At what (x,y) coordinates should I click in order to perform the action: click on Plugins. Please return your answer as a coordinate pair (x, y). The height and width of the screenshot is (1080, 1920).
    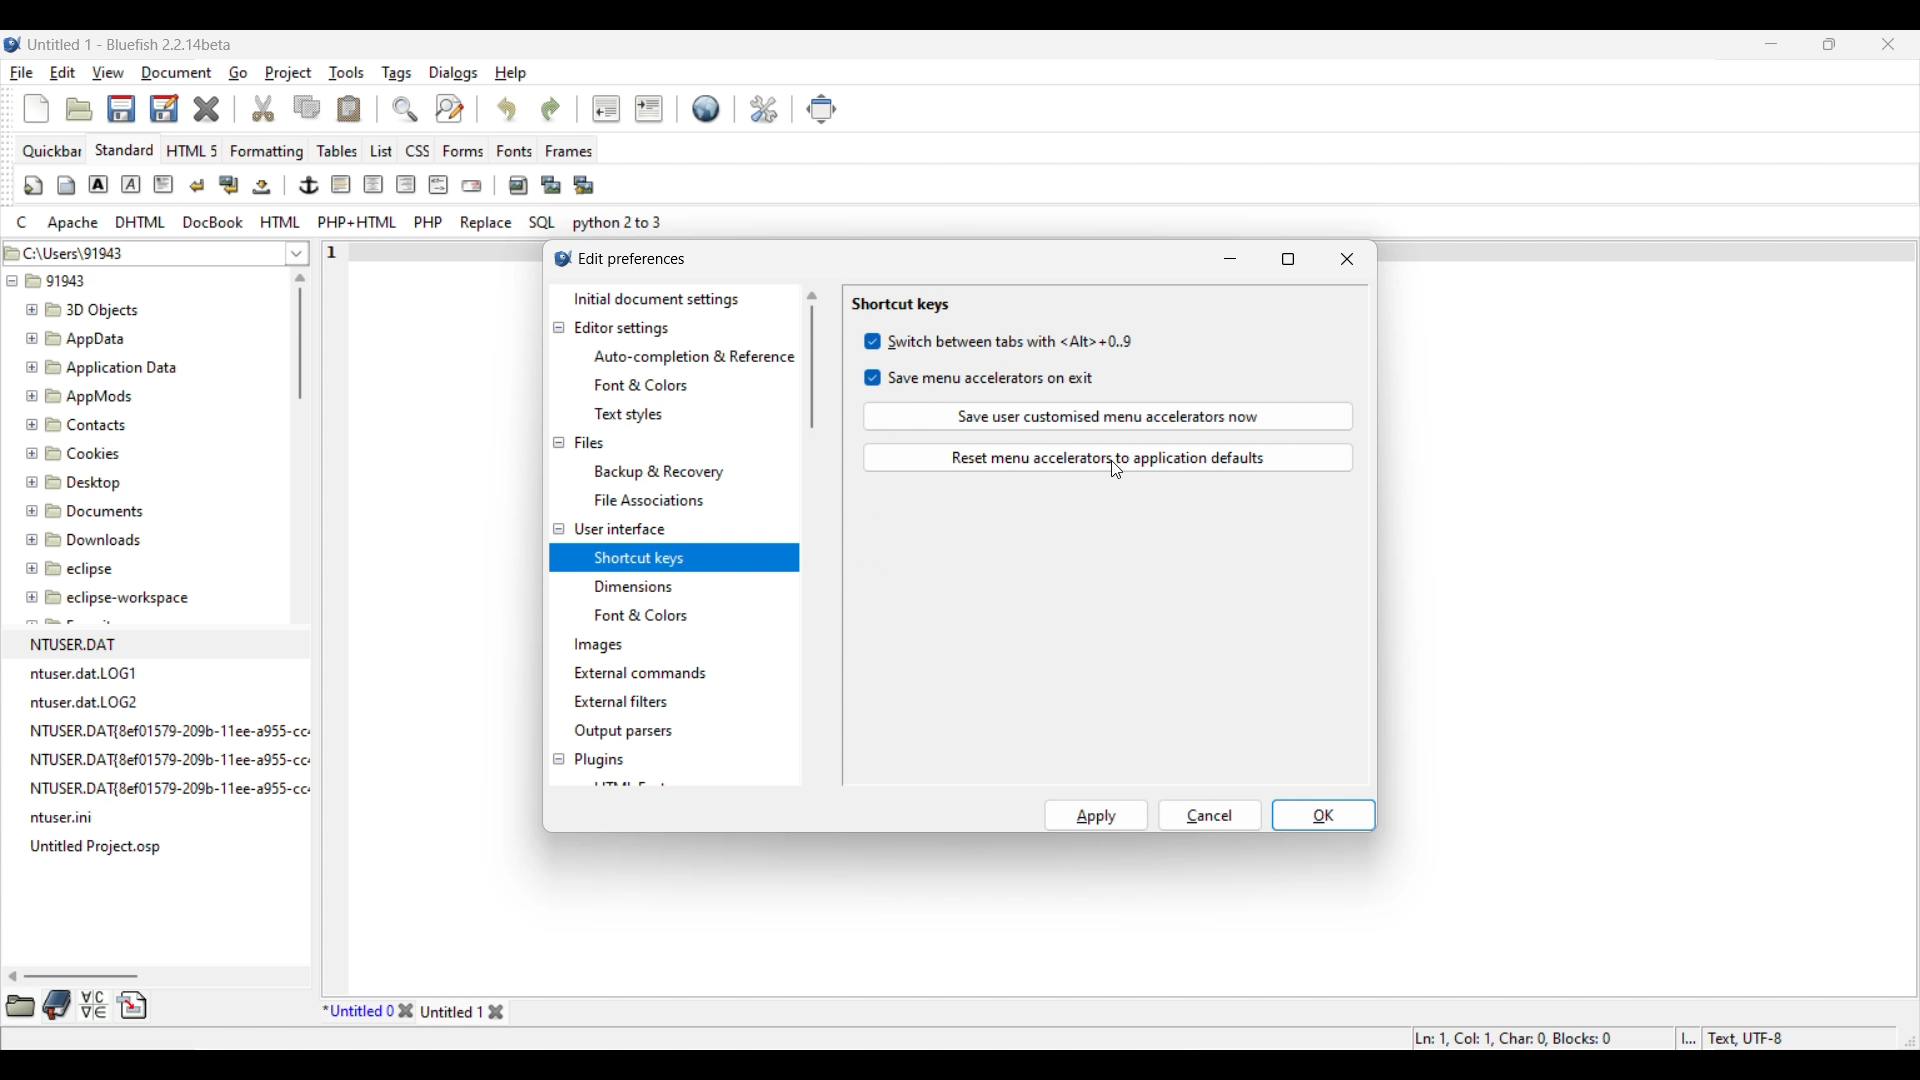
    Looking at the image, I should click on (600, 760).